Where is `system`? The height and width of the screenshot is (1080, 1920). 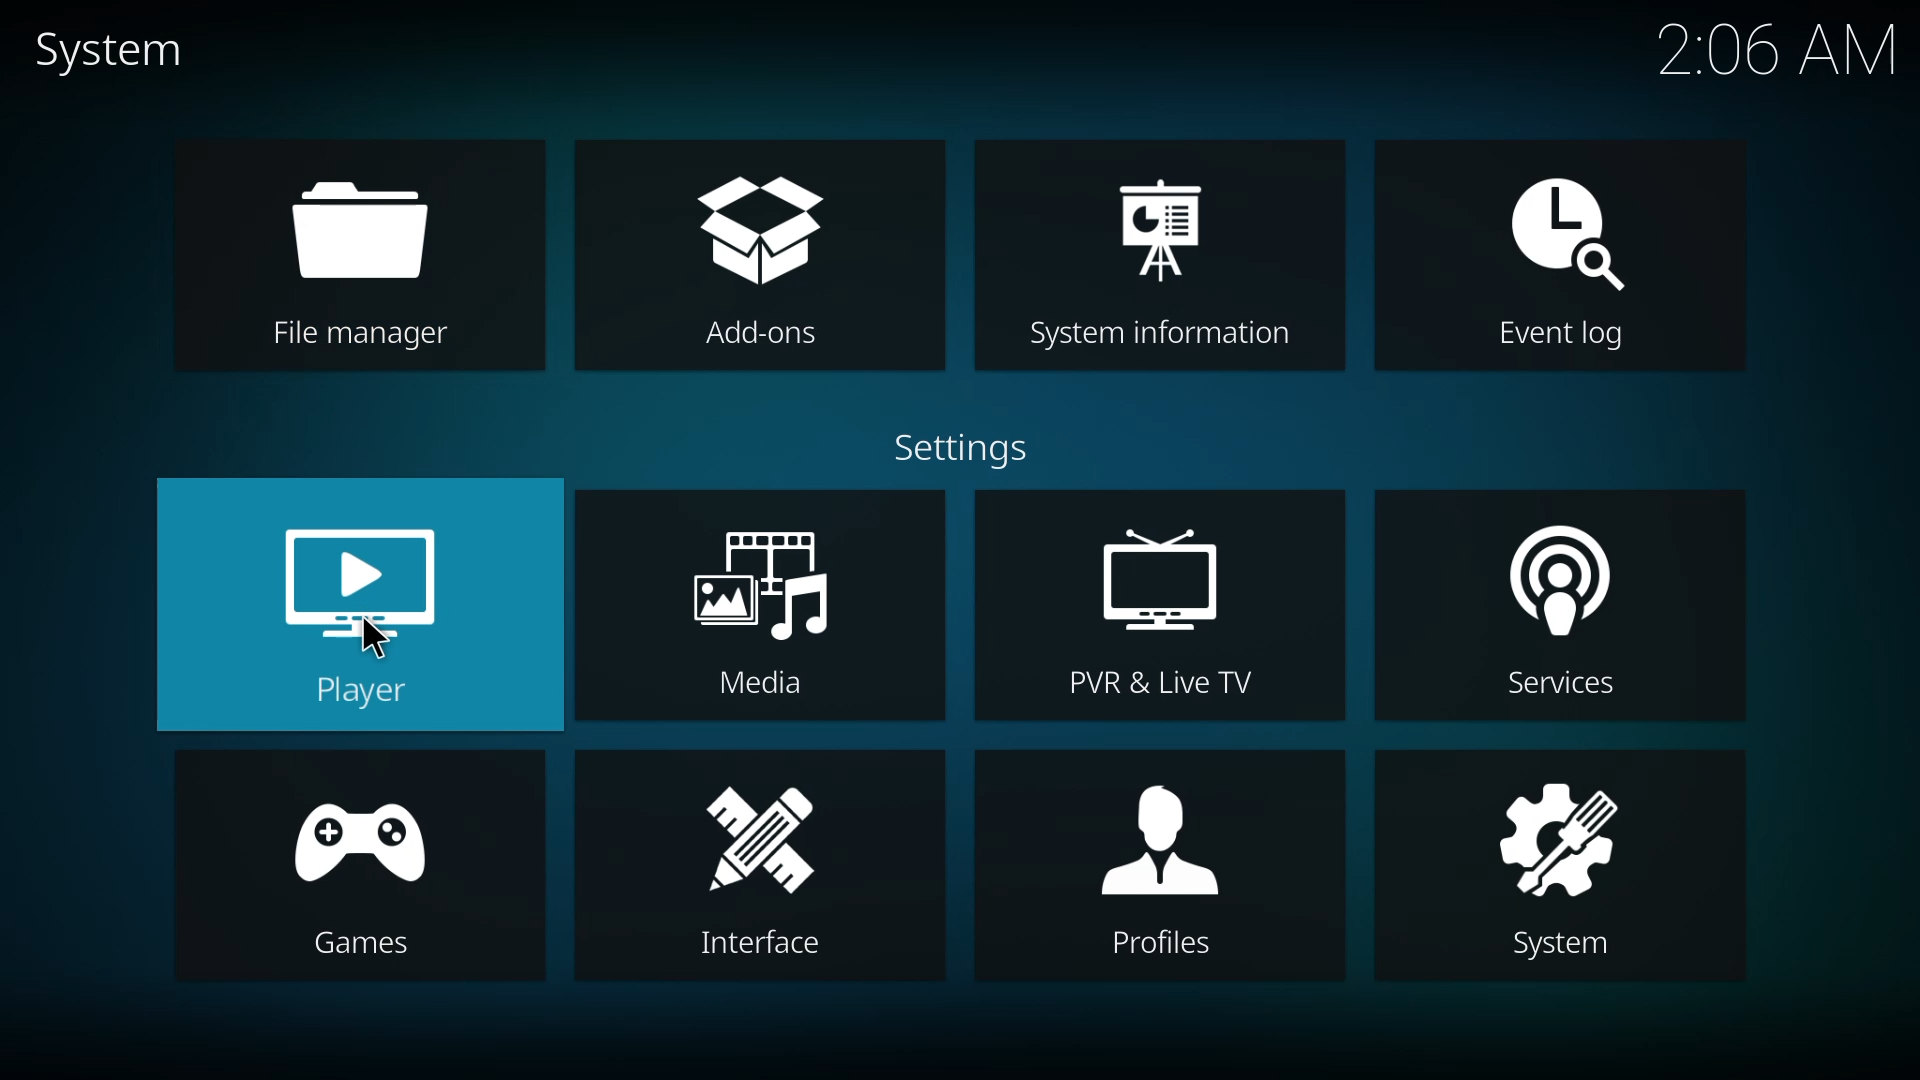
system is located at coordinates (115, 52).